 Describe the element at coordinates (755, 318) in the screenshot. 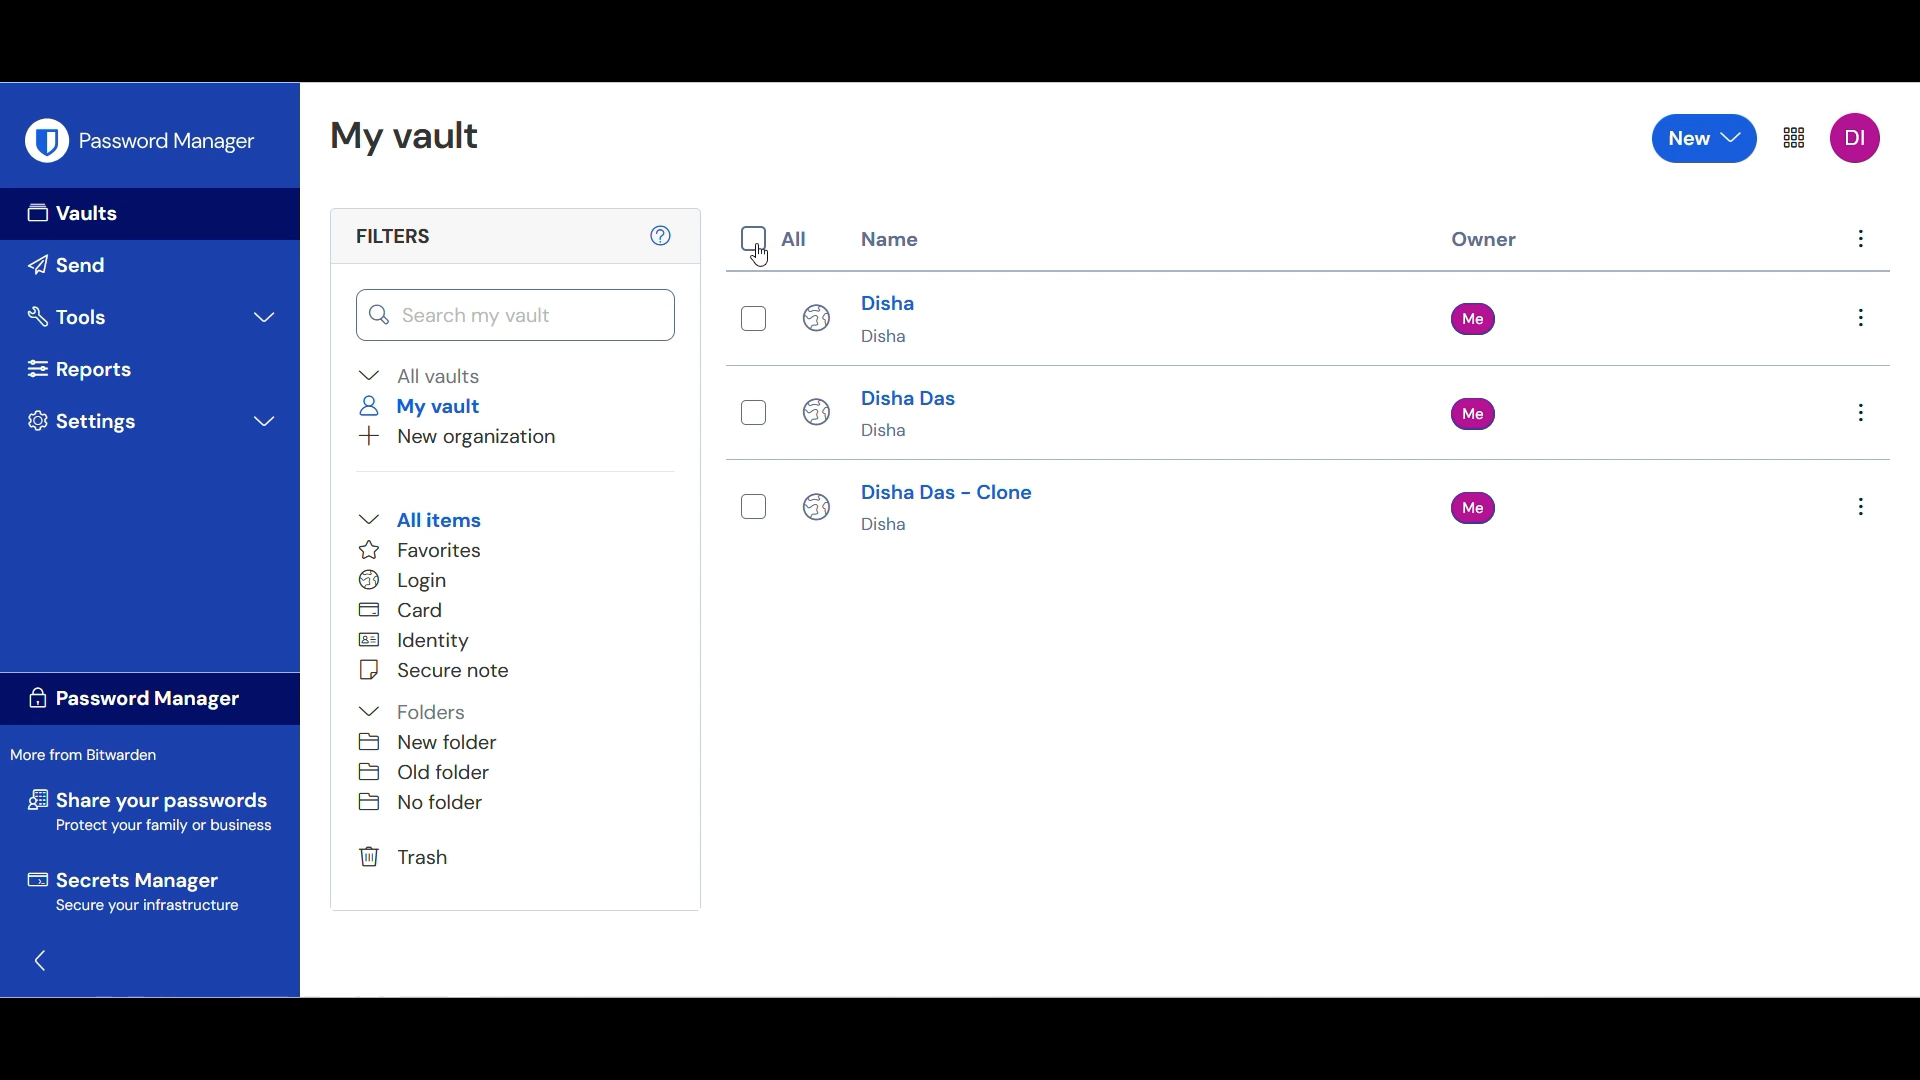

I see `Indicates toggle on/off` at that location.